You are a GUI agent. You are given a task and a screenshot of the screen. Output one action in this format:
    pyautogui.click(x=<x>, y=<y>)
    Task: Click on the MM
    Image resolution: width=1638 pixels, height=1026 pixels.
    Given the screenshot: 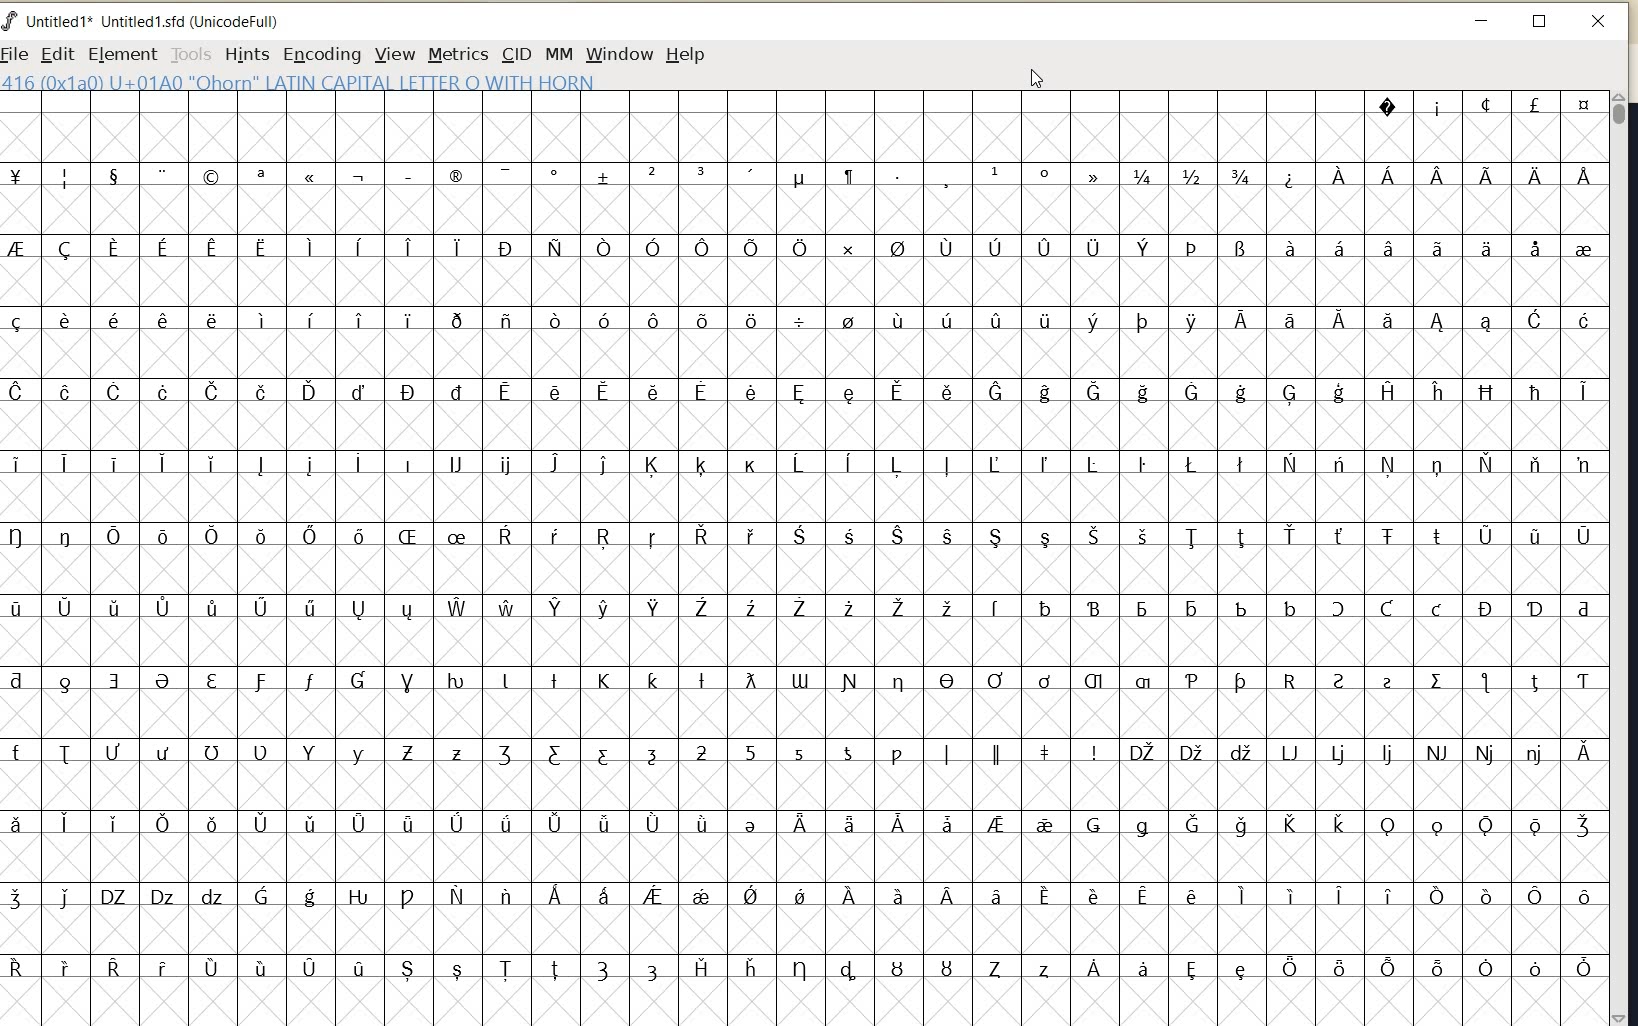 What is the action you would take?
    pyautogui.click(x=557, y=53)
    